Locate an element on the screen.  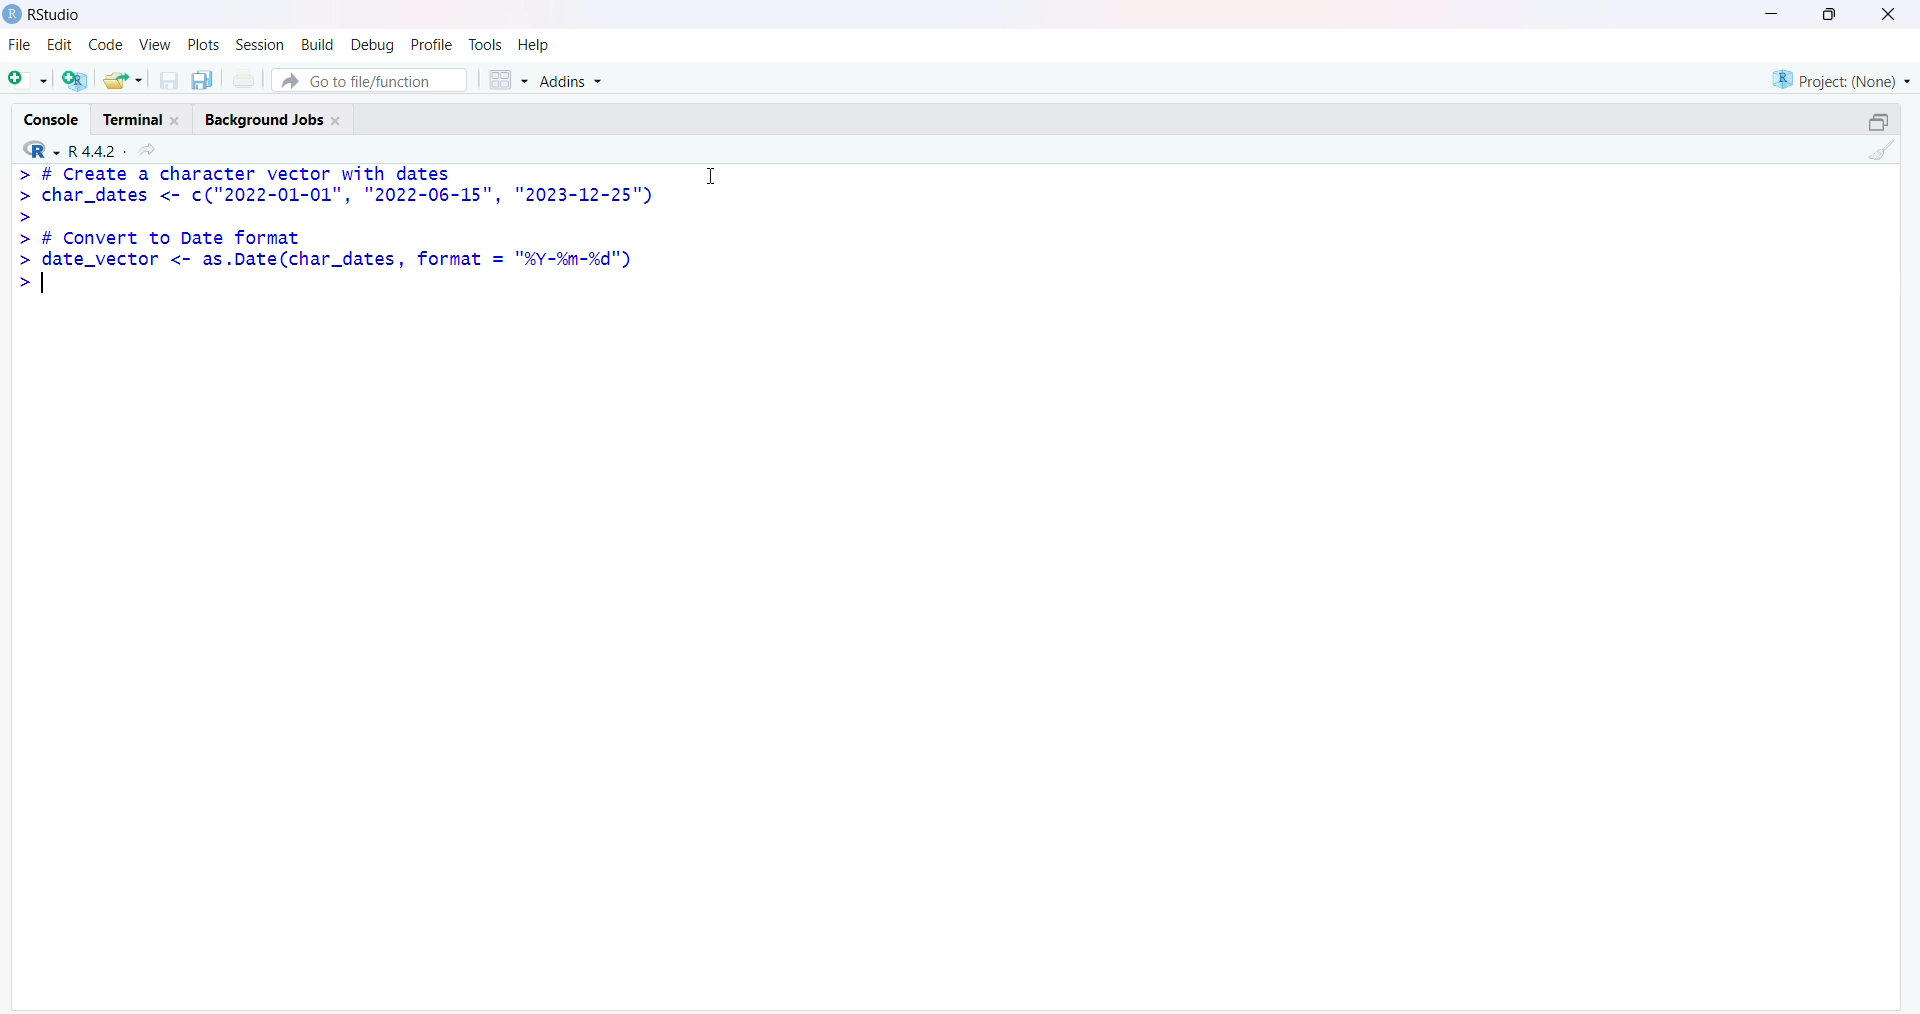
View is located at coordinates (154, 47).